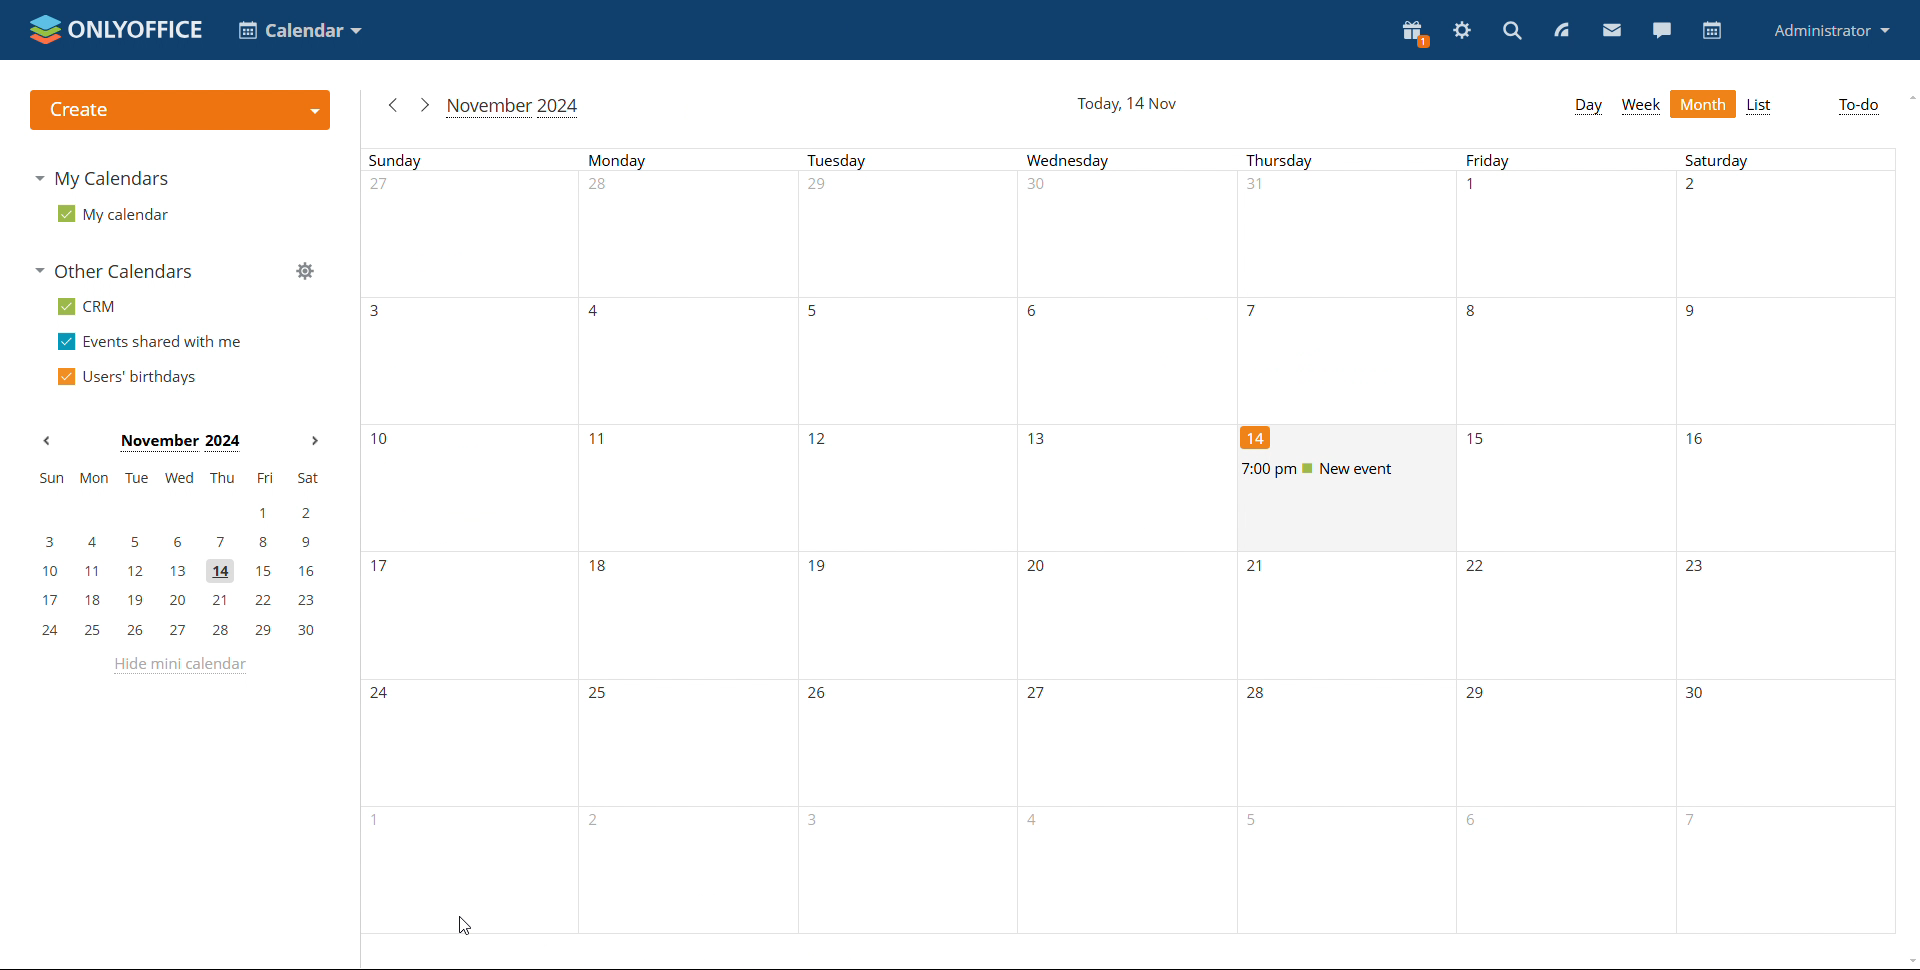 This screenshot has height=970, width=1920. What do you see at coordinates (600, 570) in the screenshot?
I see `number` at bounding box center [600, 570].